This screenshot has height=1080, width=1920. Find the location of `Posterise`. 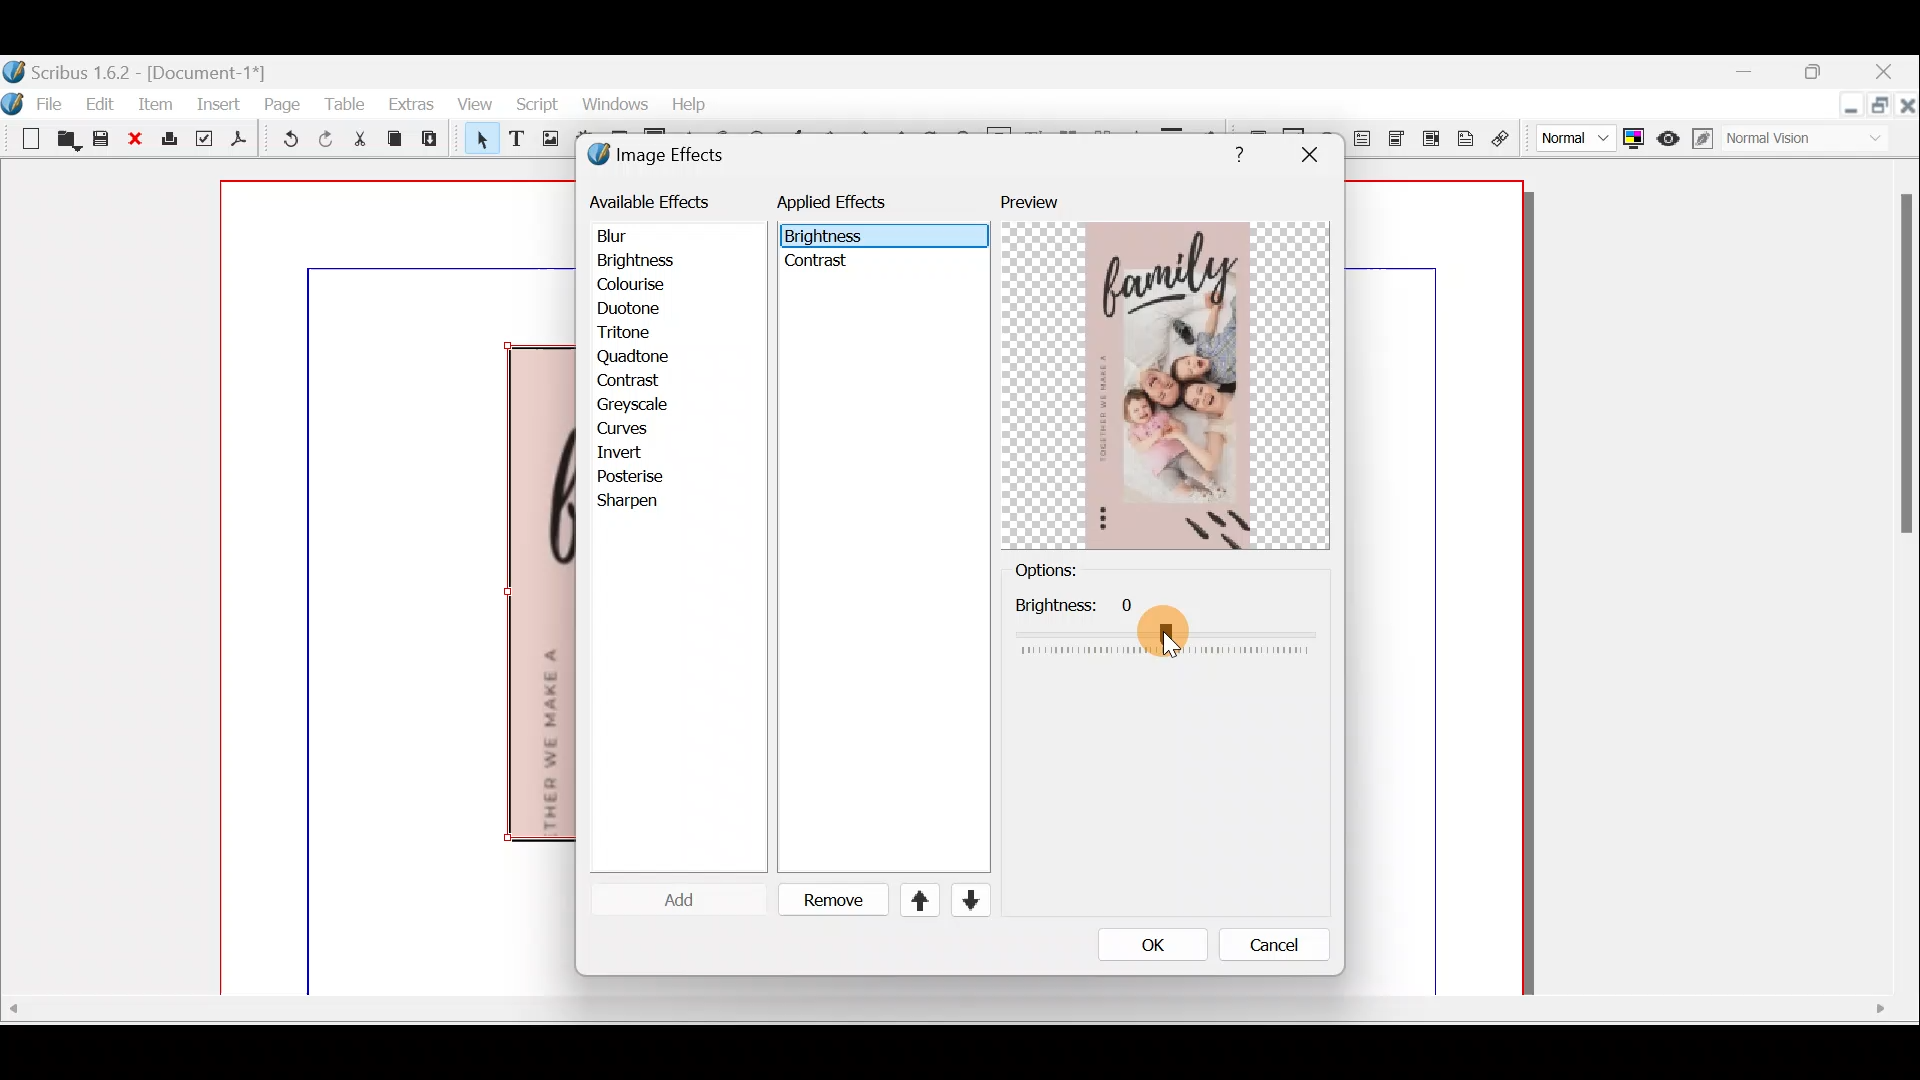

Posterise is located at coordinates (644, 475).